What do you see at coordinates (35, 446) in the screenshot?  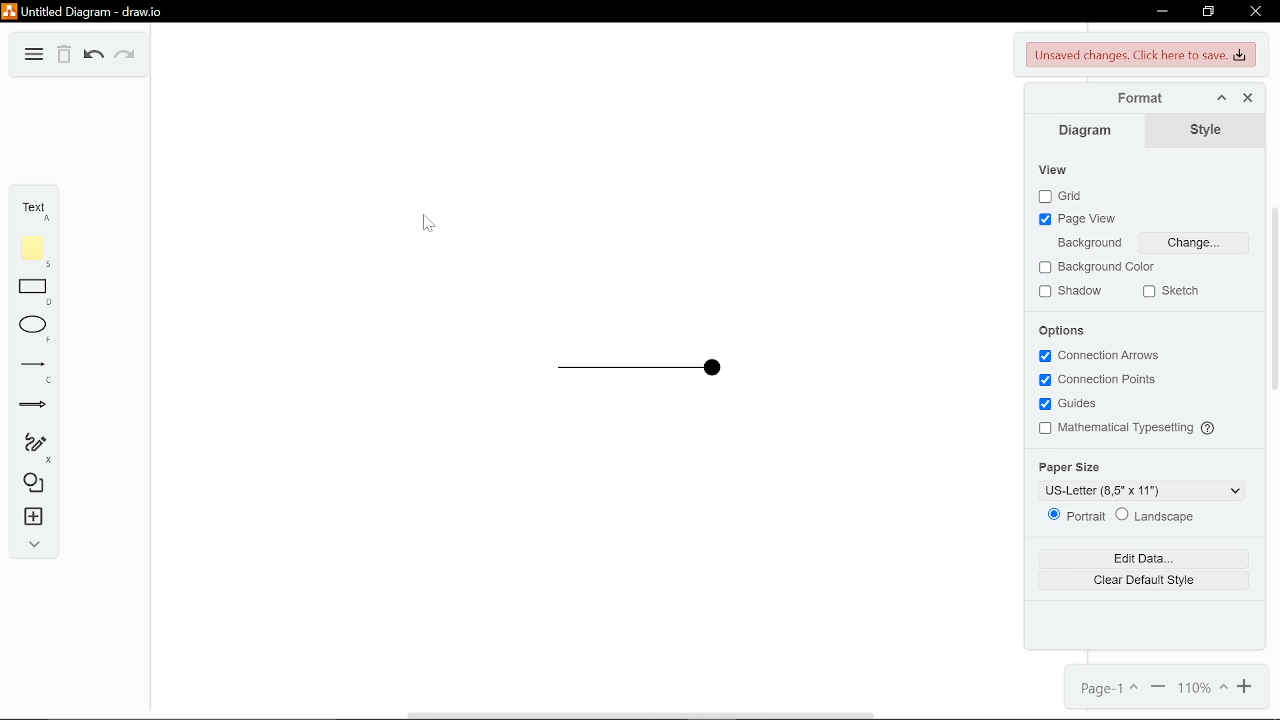 I see `Freehand` at bounding box center [35, 446].